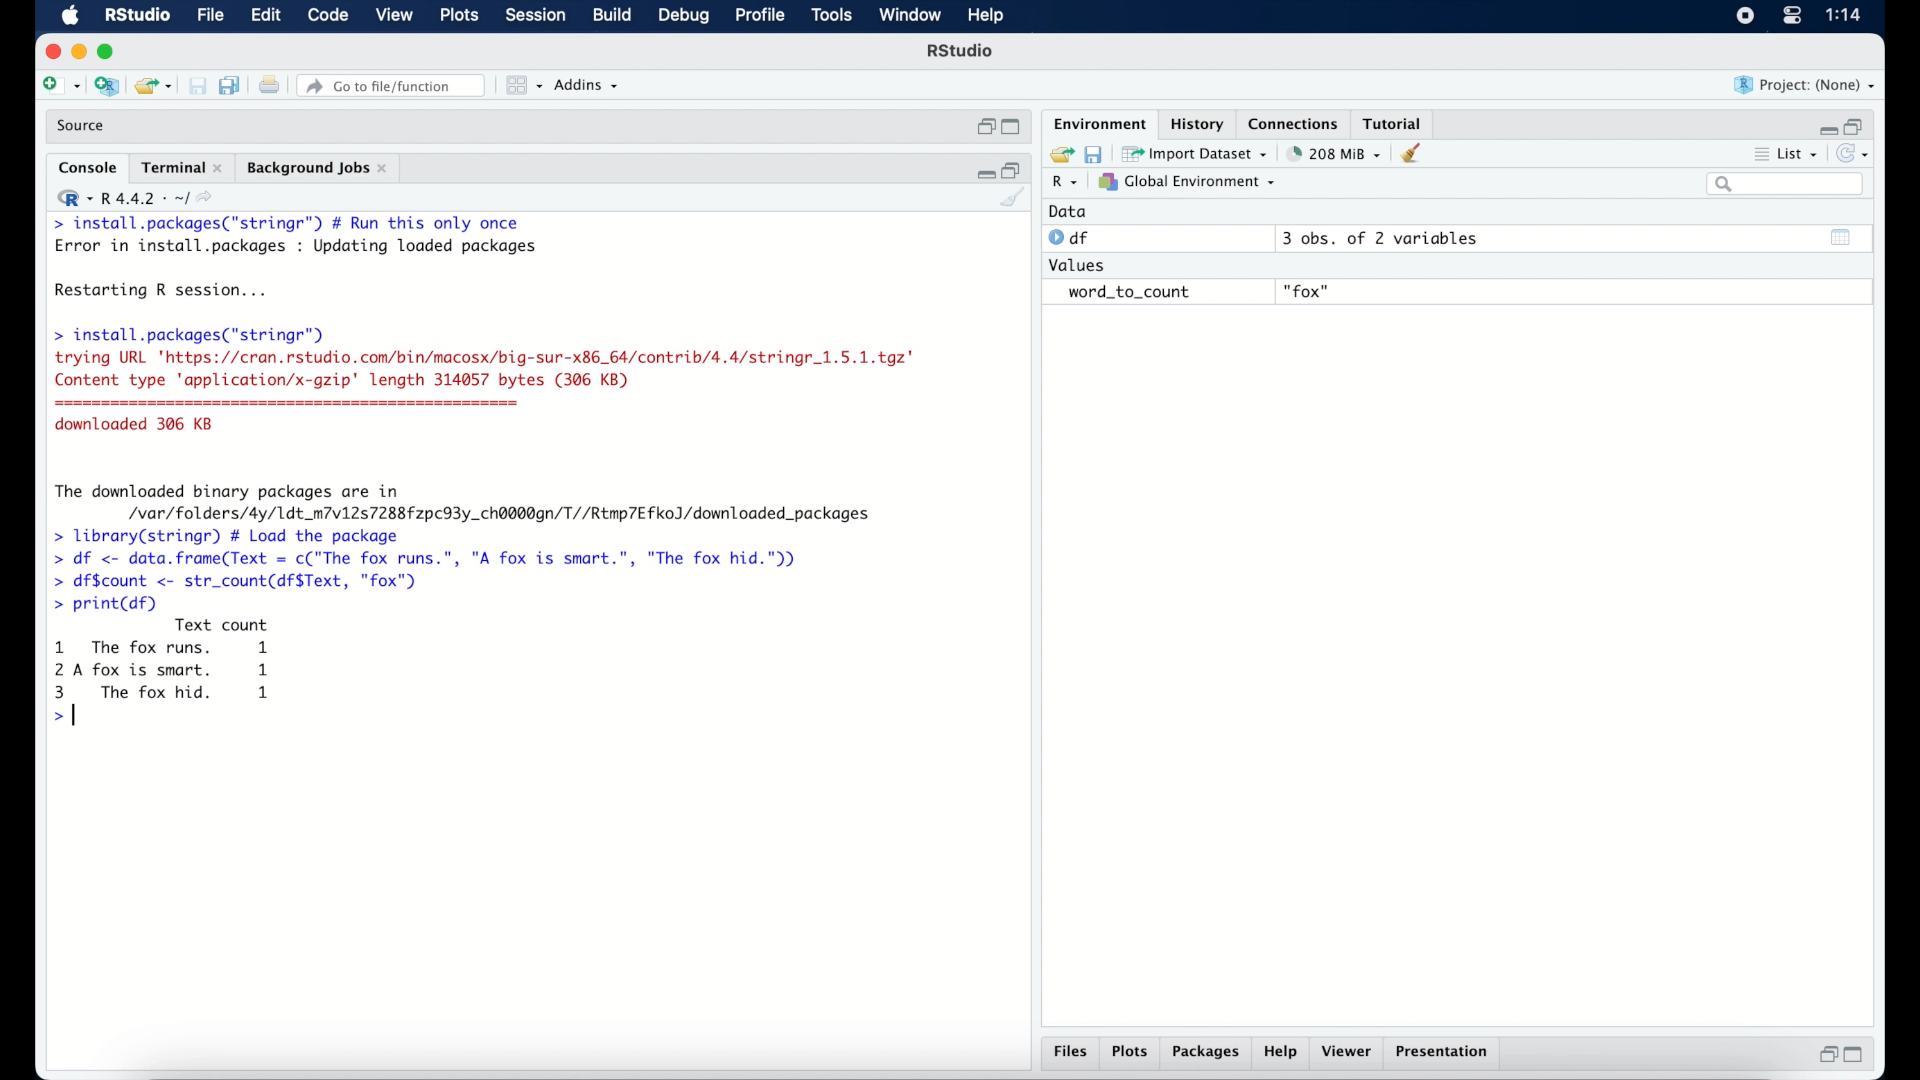 The height and width of the screenshot is (1080, 1920). Describe the element at coordinates (292, 224) in the screenshot. I see `> install.packages("stringr") # Run this only once|` at that location.